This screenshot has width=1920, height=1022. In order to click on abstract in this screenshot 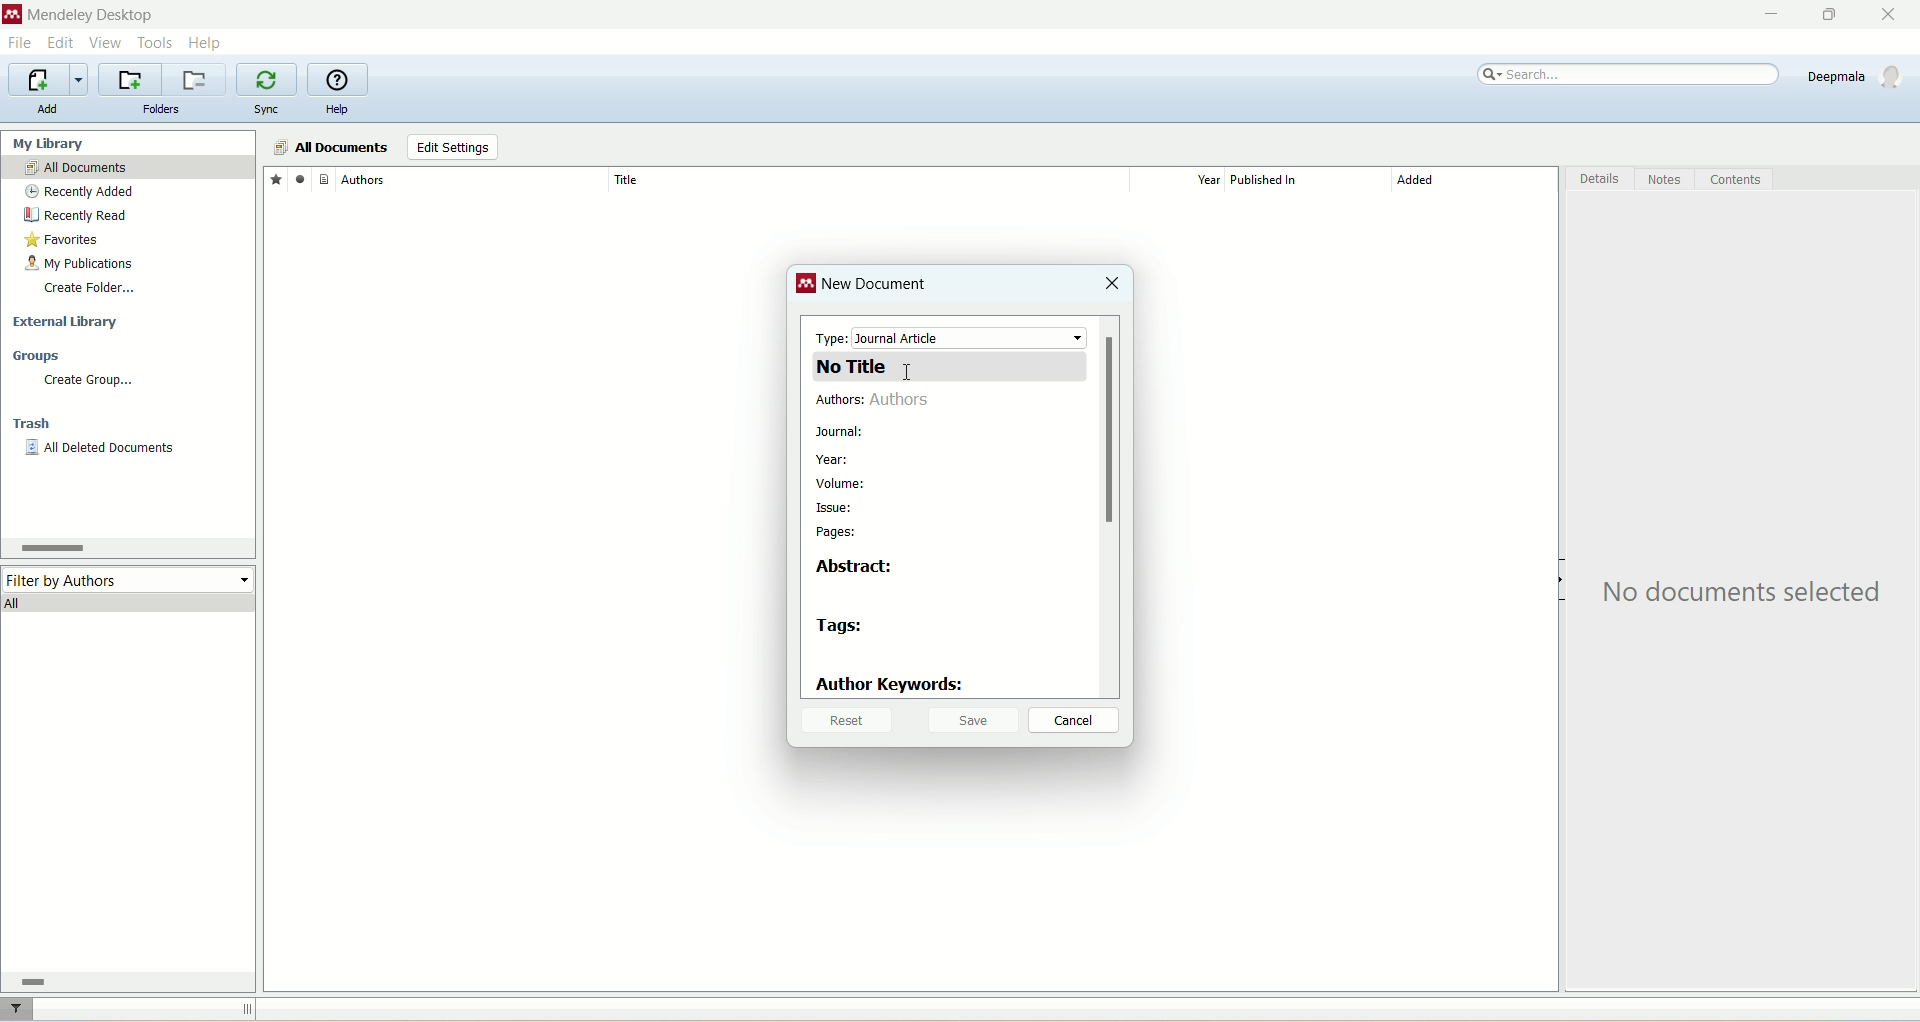, I will do `click(861, 566)`.